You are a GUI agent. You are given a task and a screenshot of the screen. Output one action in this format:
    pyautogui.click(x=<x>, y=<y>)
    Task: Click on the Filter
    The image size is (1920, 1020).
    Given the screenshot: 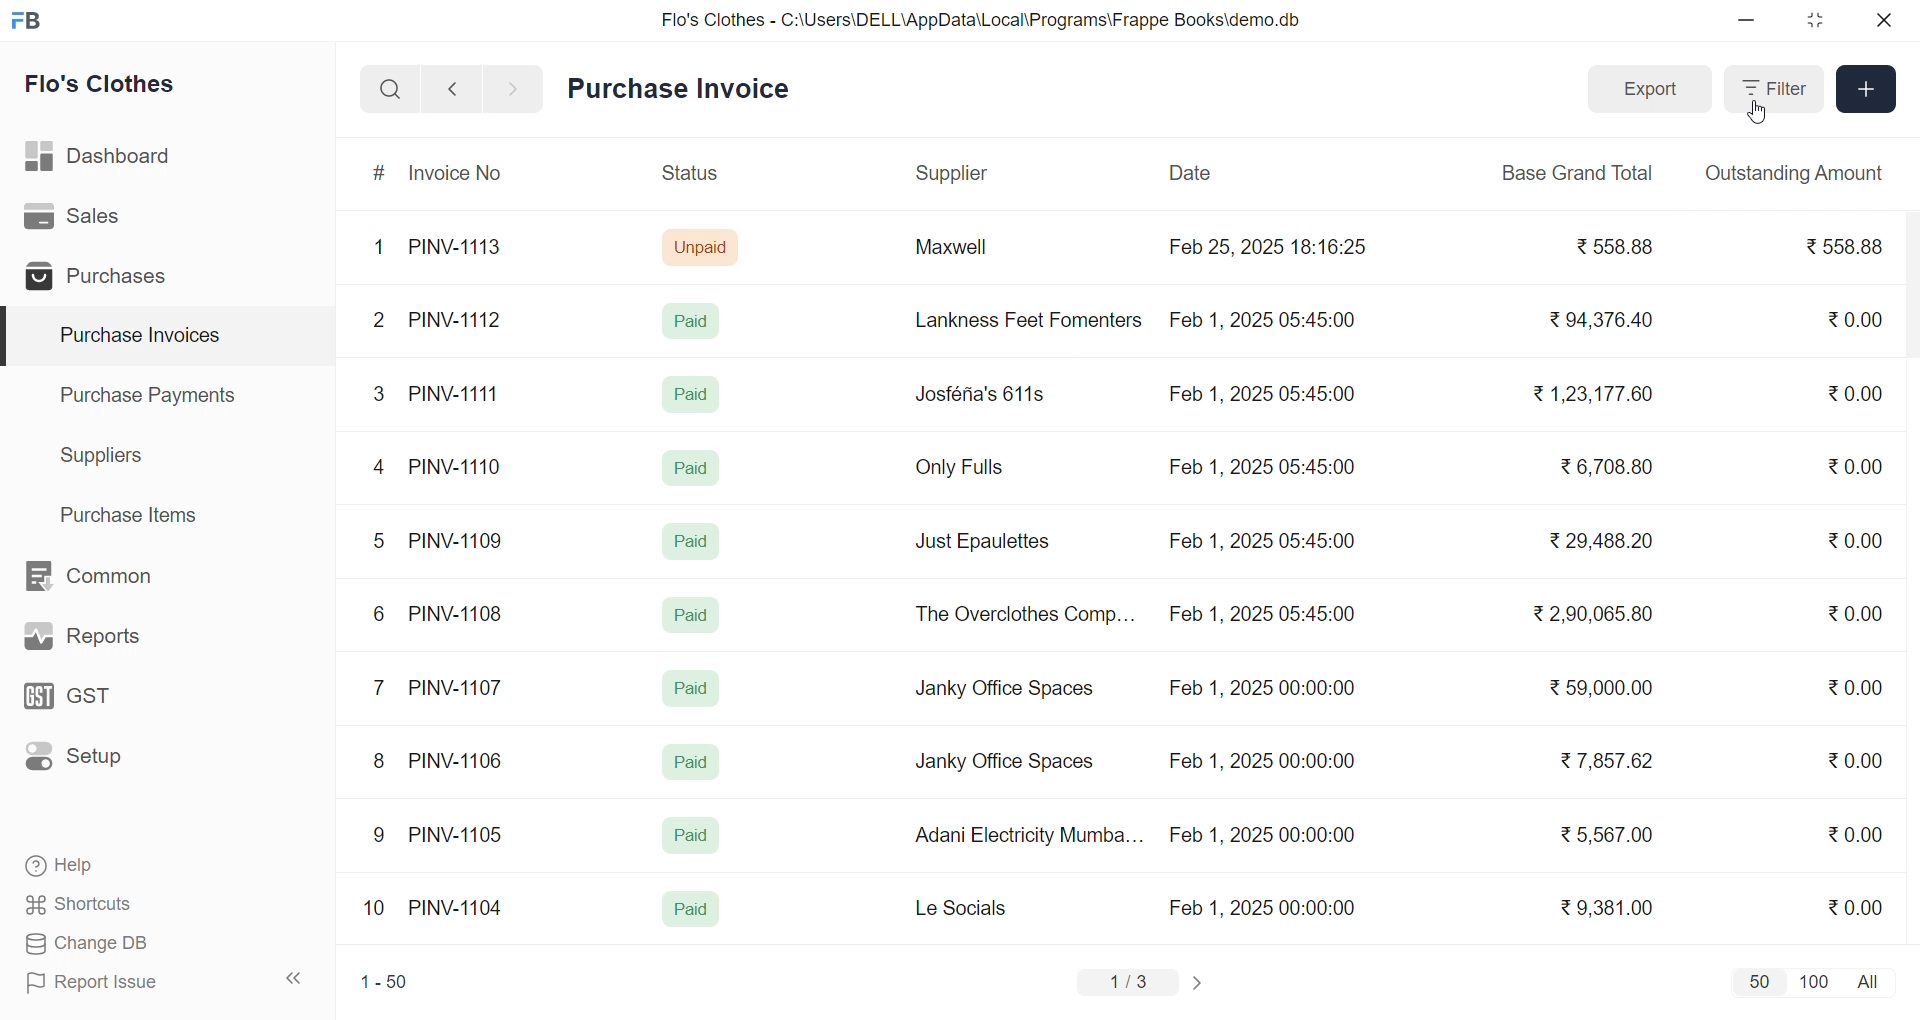 What is the action you would take?
    pyautogui.click(x=1772, y=89)
    